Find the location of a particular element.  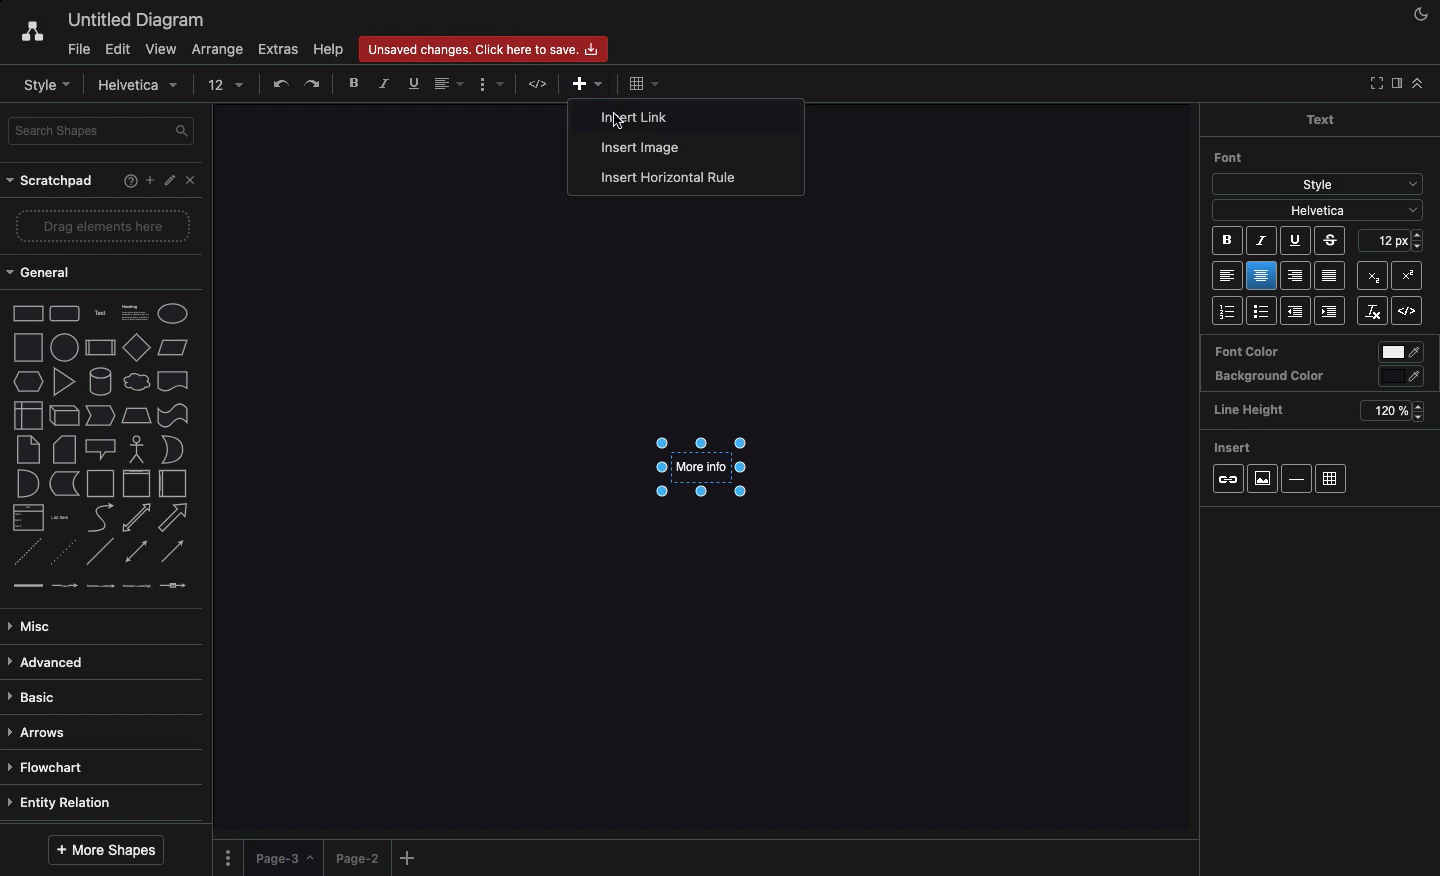

Advanced is located at coordinates (50, 664).